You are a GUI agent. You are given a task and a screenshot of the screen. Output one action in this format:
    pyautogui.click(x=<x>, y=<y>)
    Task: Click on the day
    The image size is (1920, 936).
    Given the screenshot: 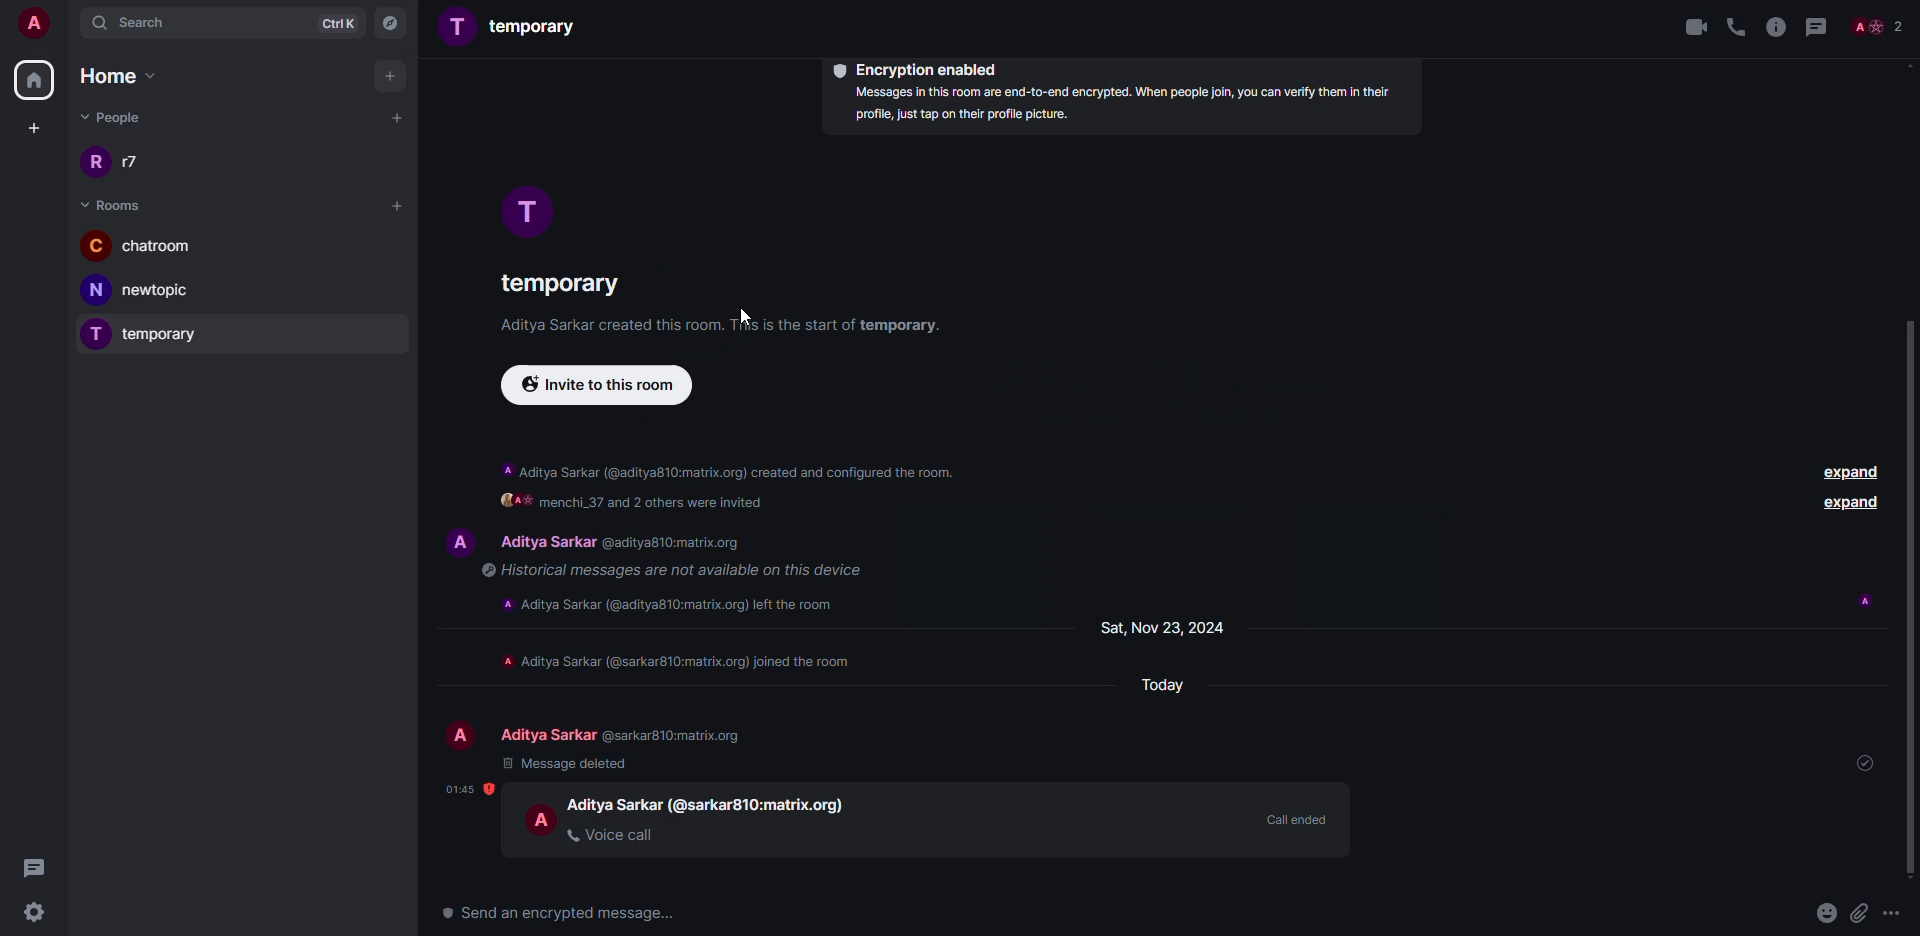 What is the action you would take?
    pyautogui.click(x=1164, y=628)
    